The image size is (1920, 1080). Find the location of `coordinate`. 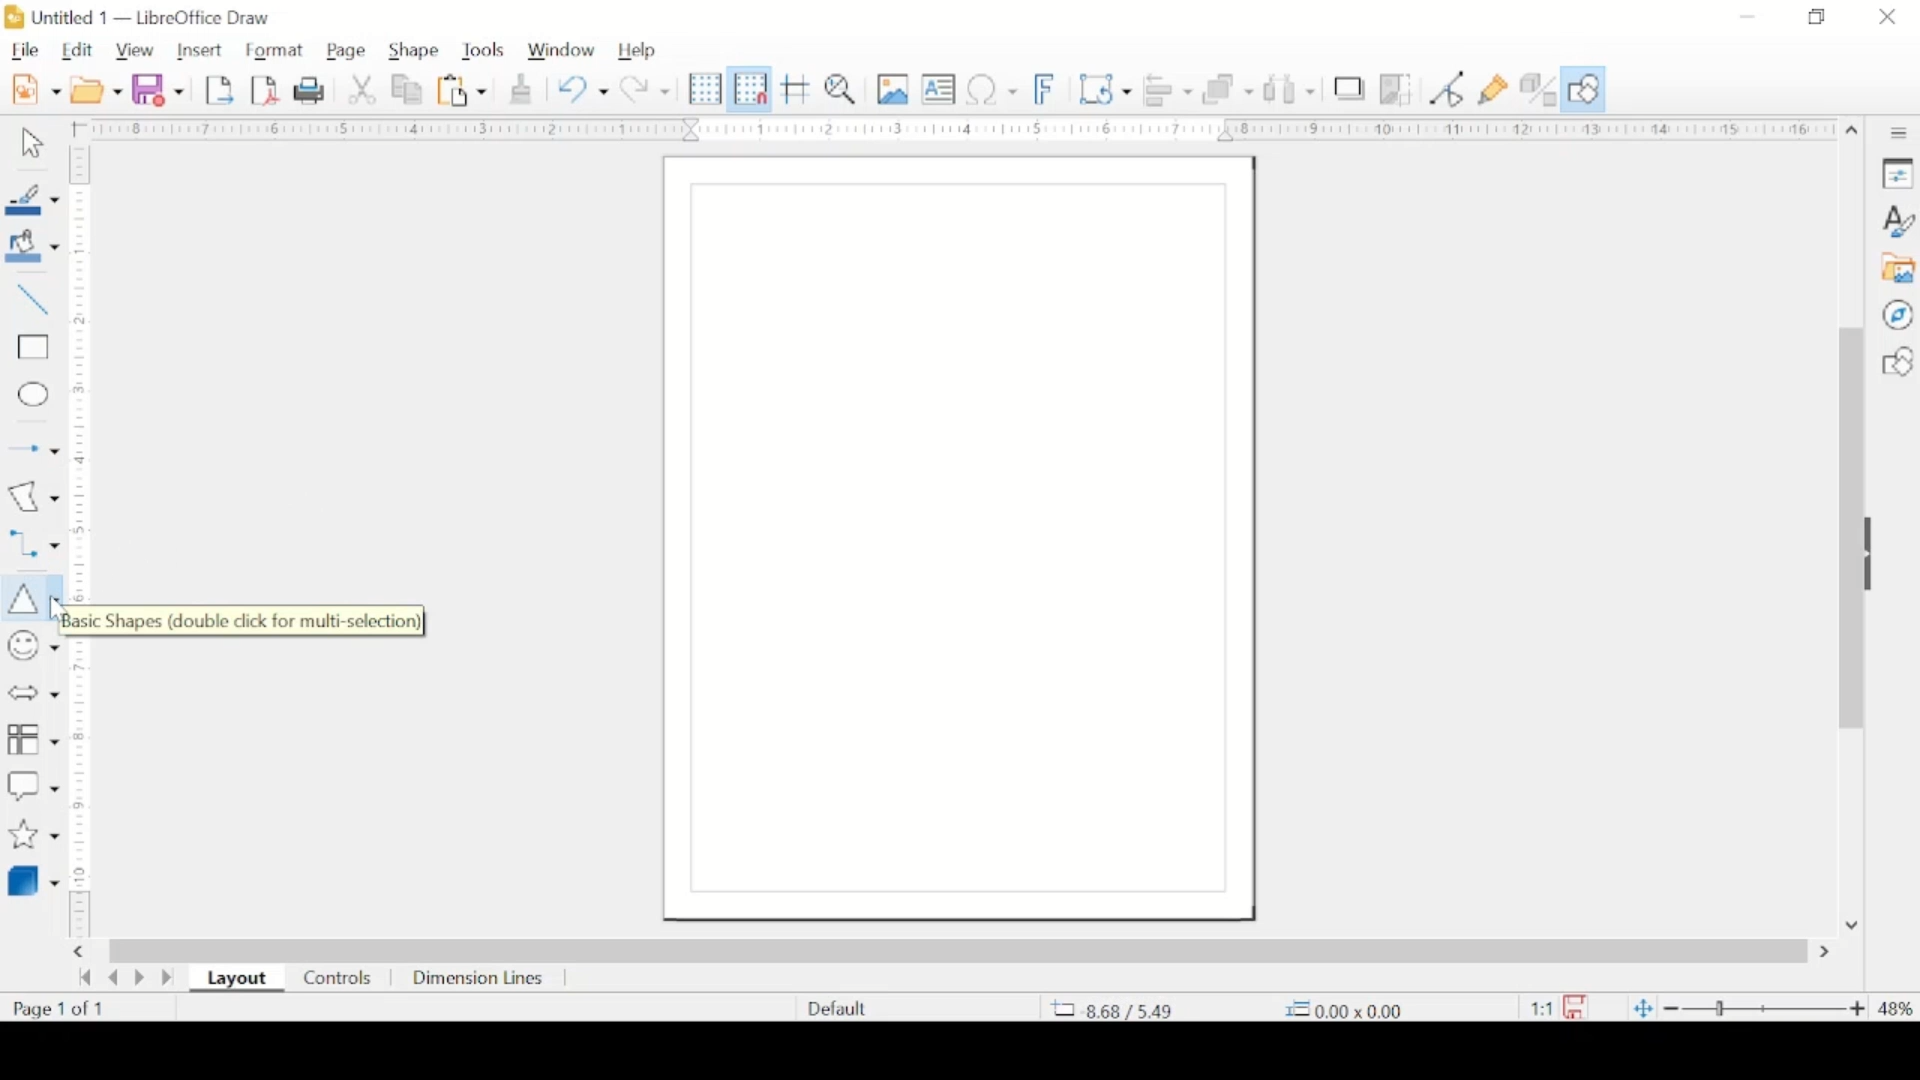

coordinate is located at coordinates (1113, 1010).